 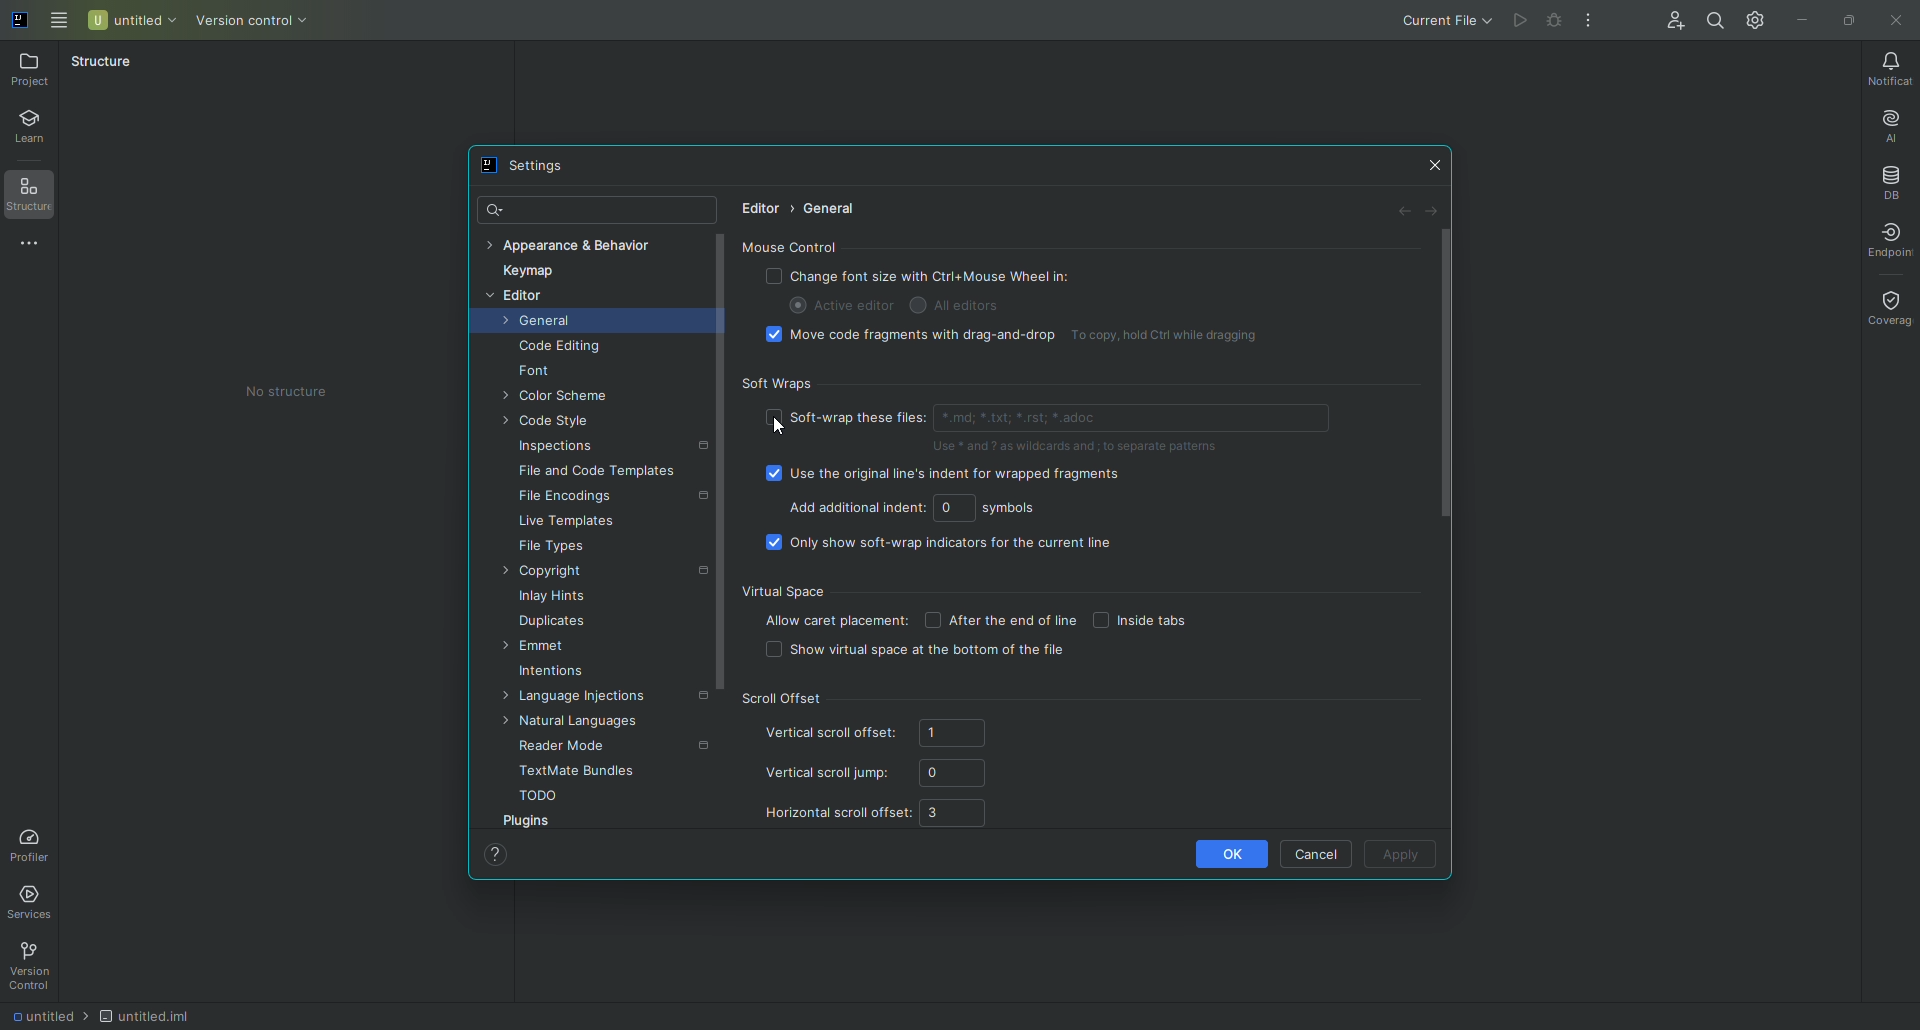 What do you see at coordinates (1889, 238) in the screenshot?
I see `Endpoints` at bounding box center [1889, 238].